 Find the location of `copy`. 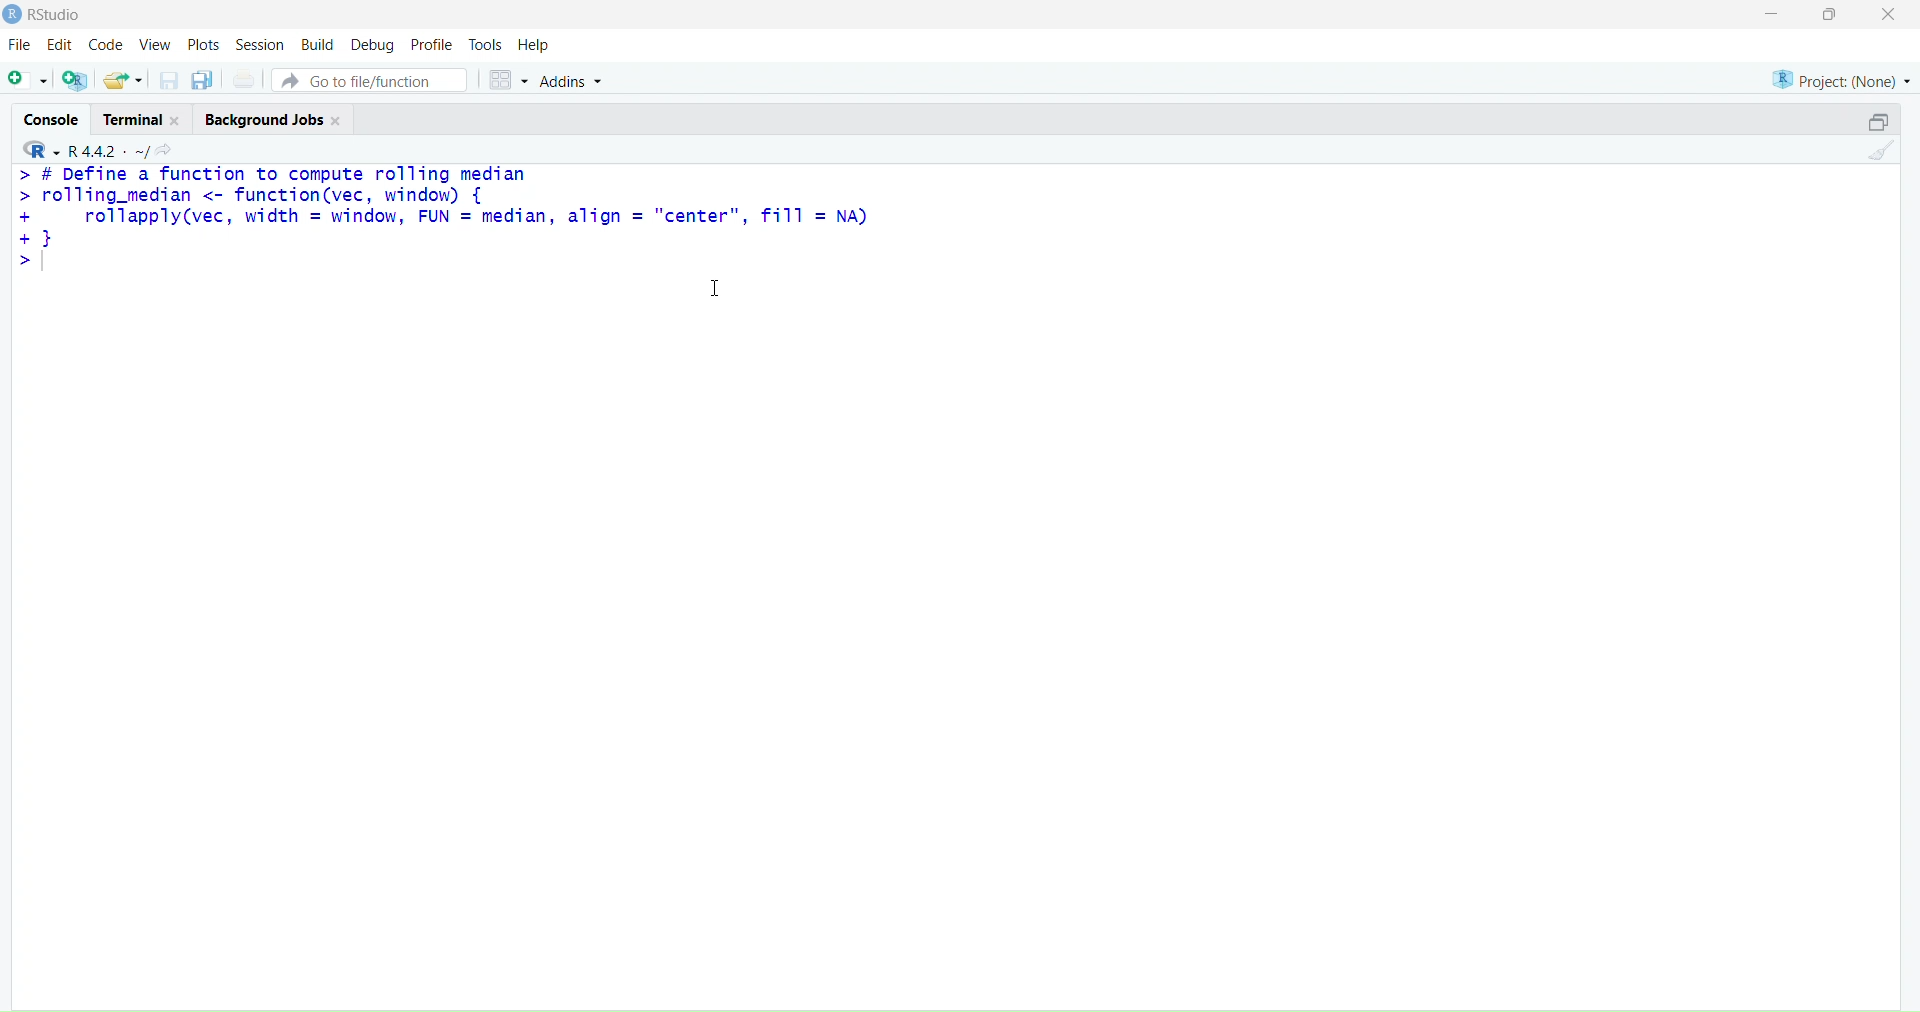

copy is located at coordinates (203, 80).